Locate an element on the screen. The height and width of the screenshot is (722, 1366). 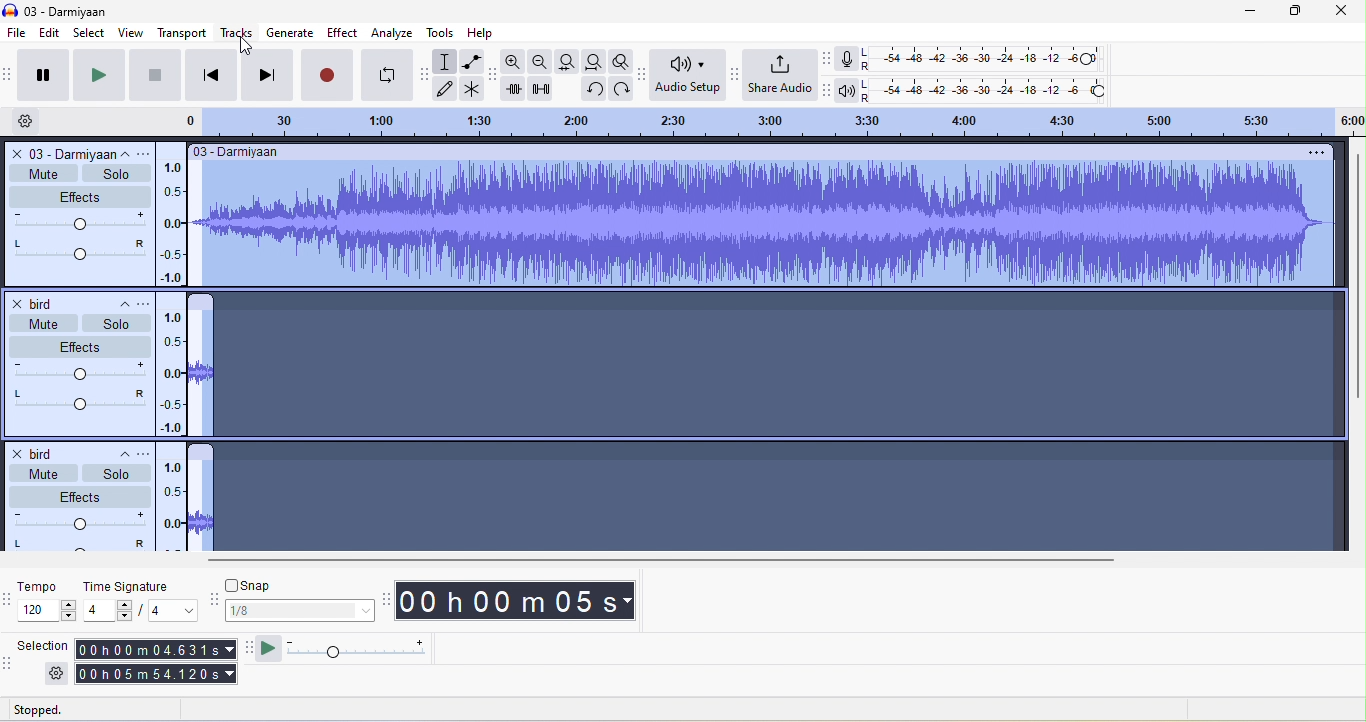
volume is located at coordinates (82, 372).